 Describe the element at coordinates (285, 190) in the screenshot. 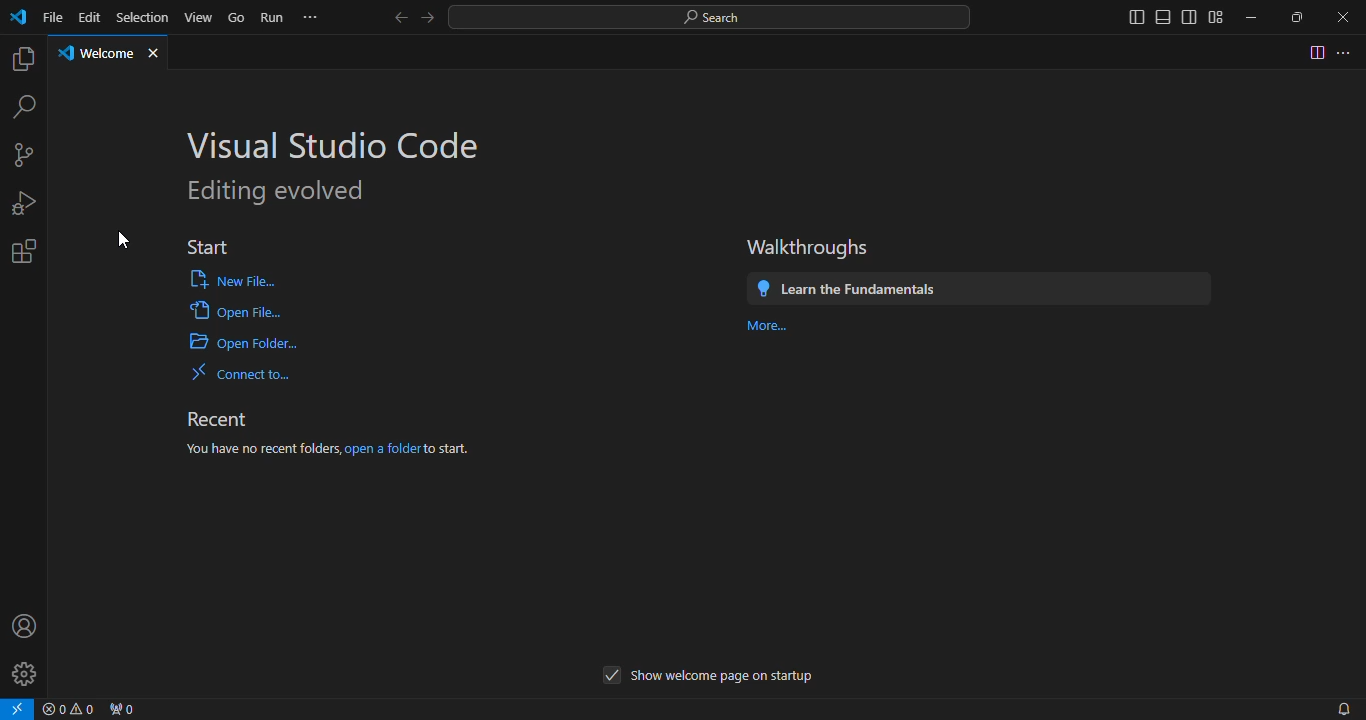

I see `editing evolved` at that location.